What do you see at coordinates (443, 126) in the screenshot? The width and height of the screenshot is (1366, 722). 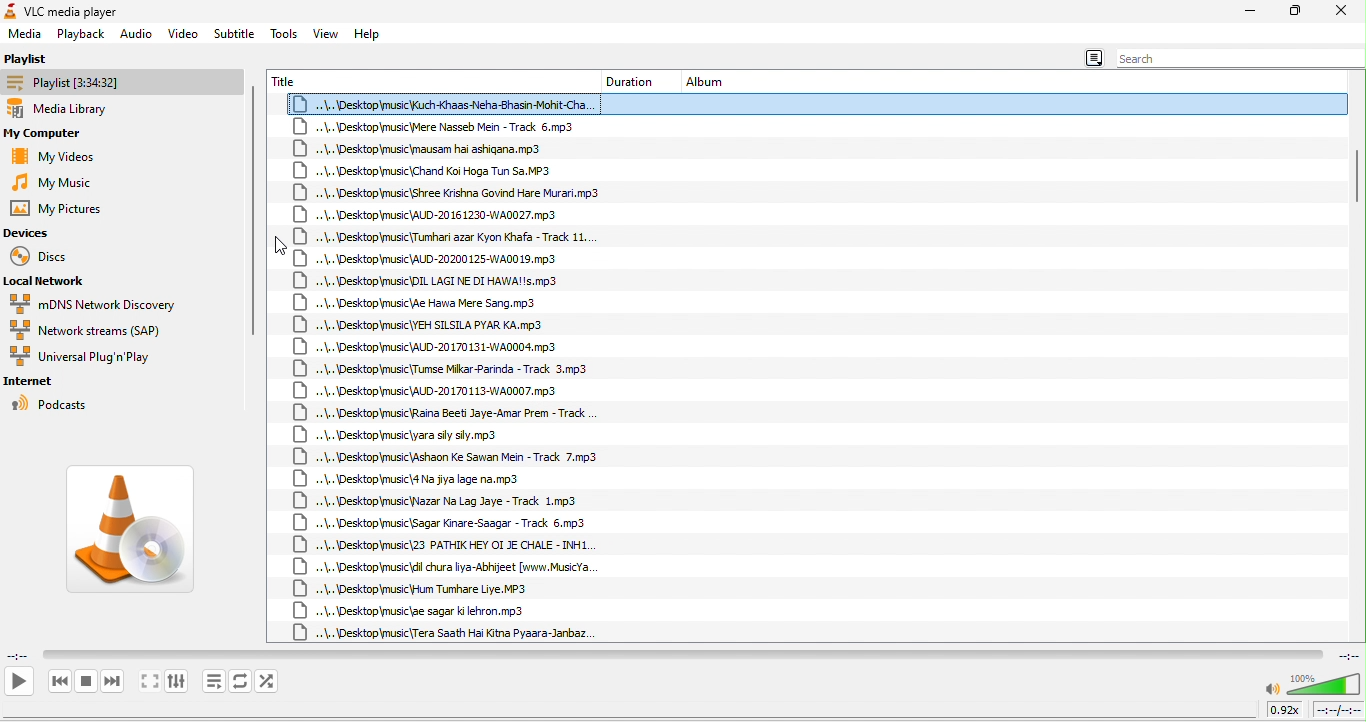 I see `+.\..\Desktop\music\Mere Nasseb Mein - Track 6.mp3` at bounding box center [443, 126].